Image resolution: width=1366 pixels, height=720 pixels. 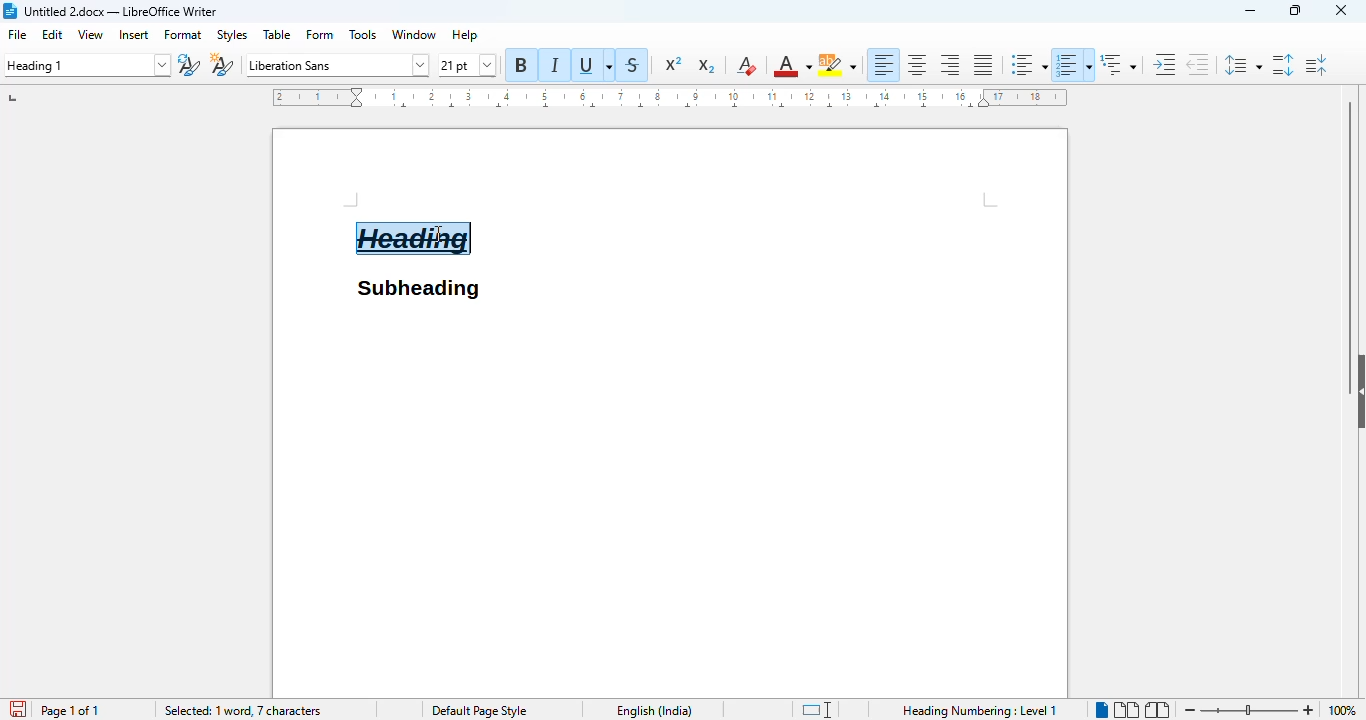 I want to click on italic selected, so click(x=554, y=64).